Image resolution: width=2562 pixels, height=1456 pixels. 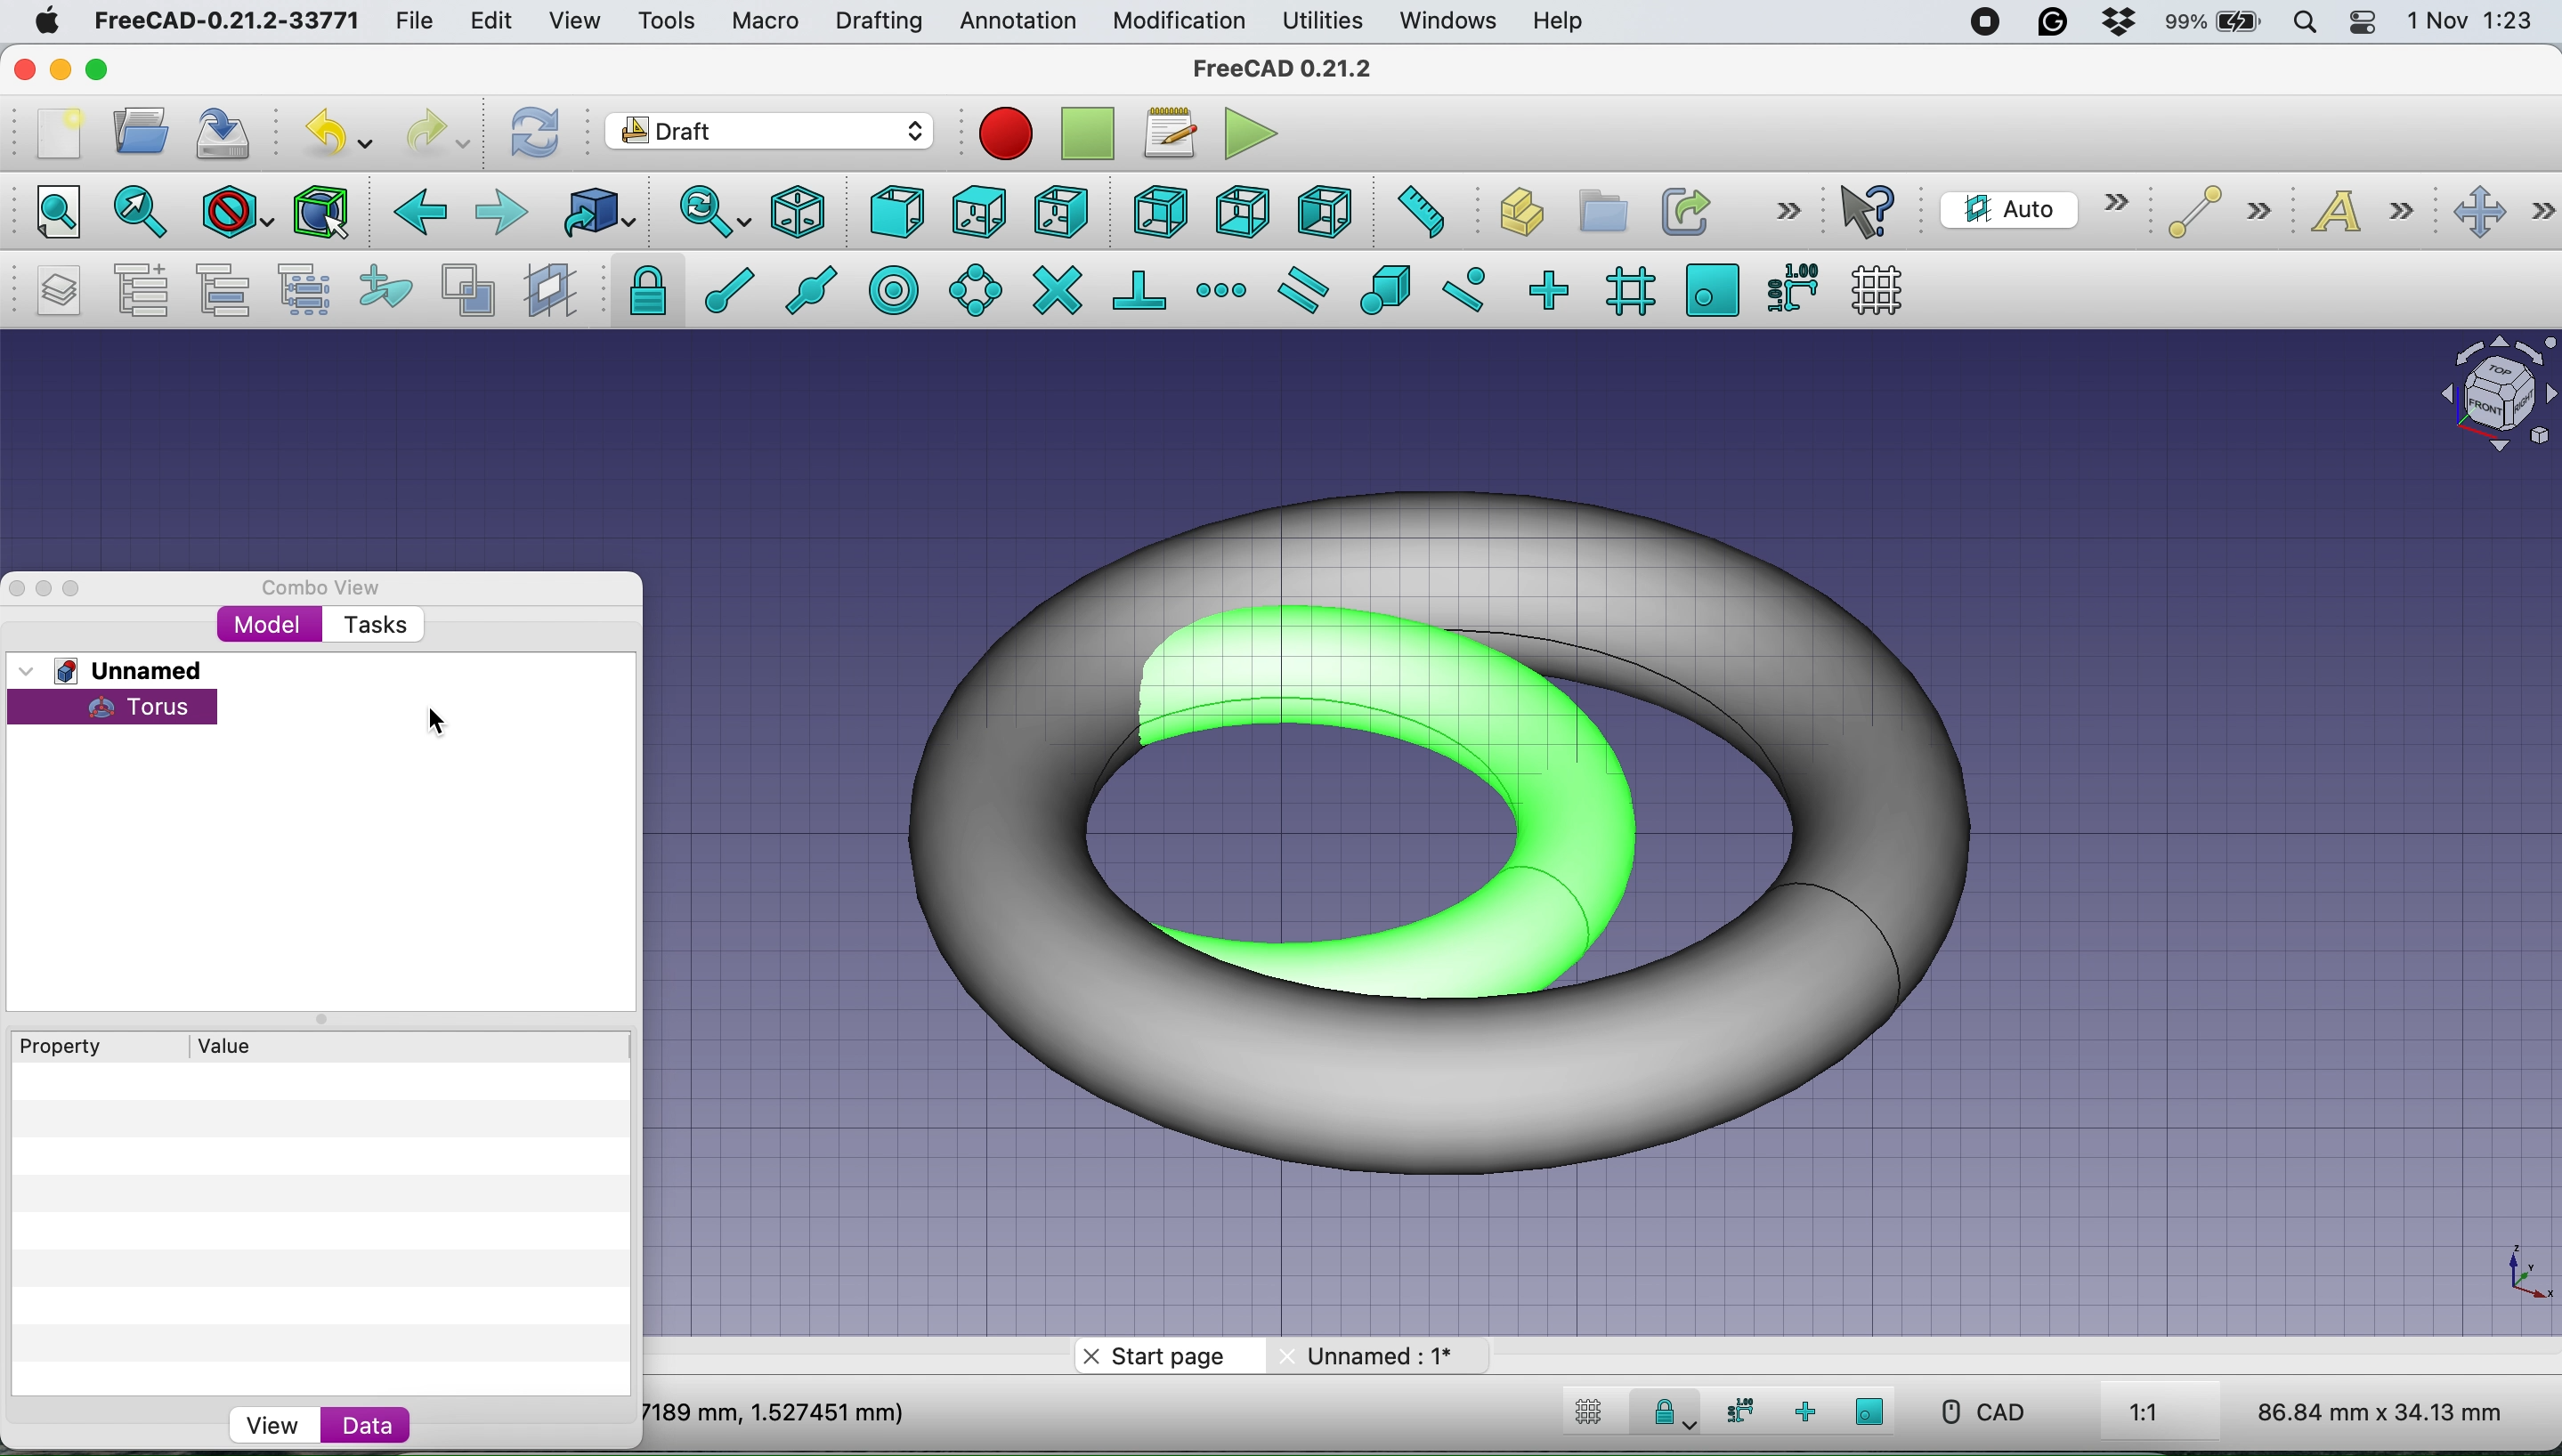 What do you see at coordinates (1973, 1412) in the screenshot?
I see `CAD` at bounding box center [1973, 1412].